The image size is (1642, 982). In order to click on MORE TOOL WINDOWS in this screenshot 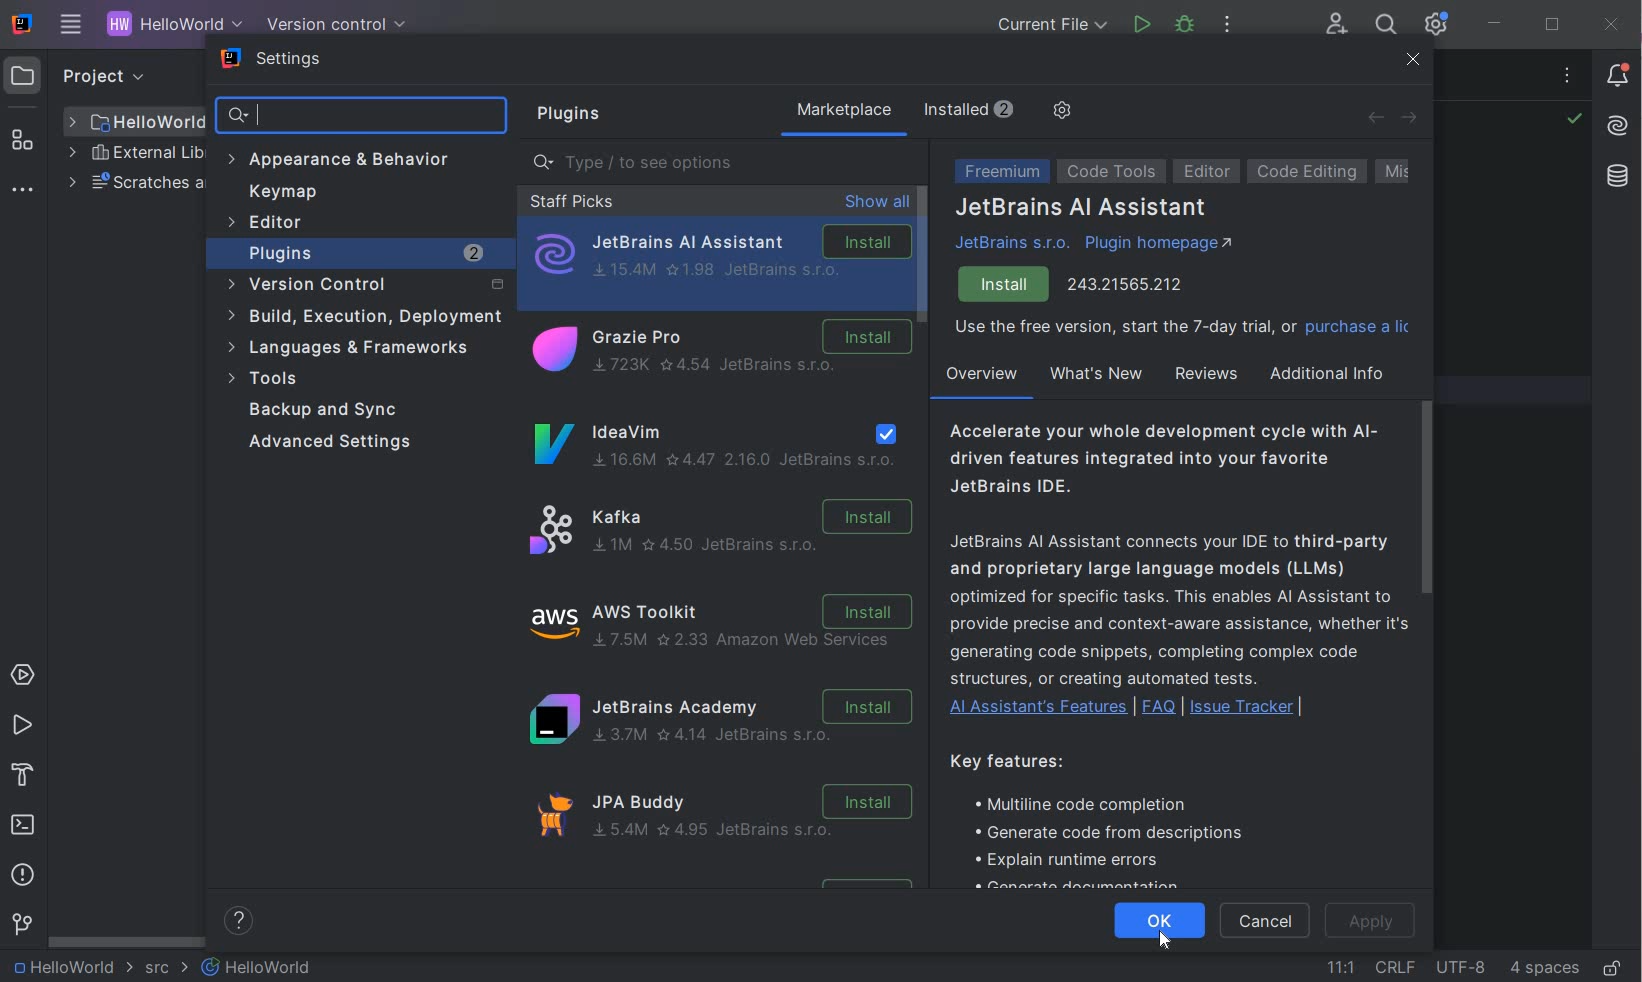, I will do `click(22, 191)`.